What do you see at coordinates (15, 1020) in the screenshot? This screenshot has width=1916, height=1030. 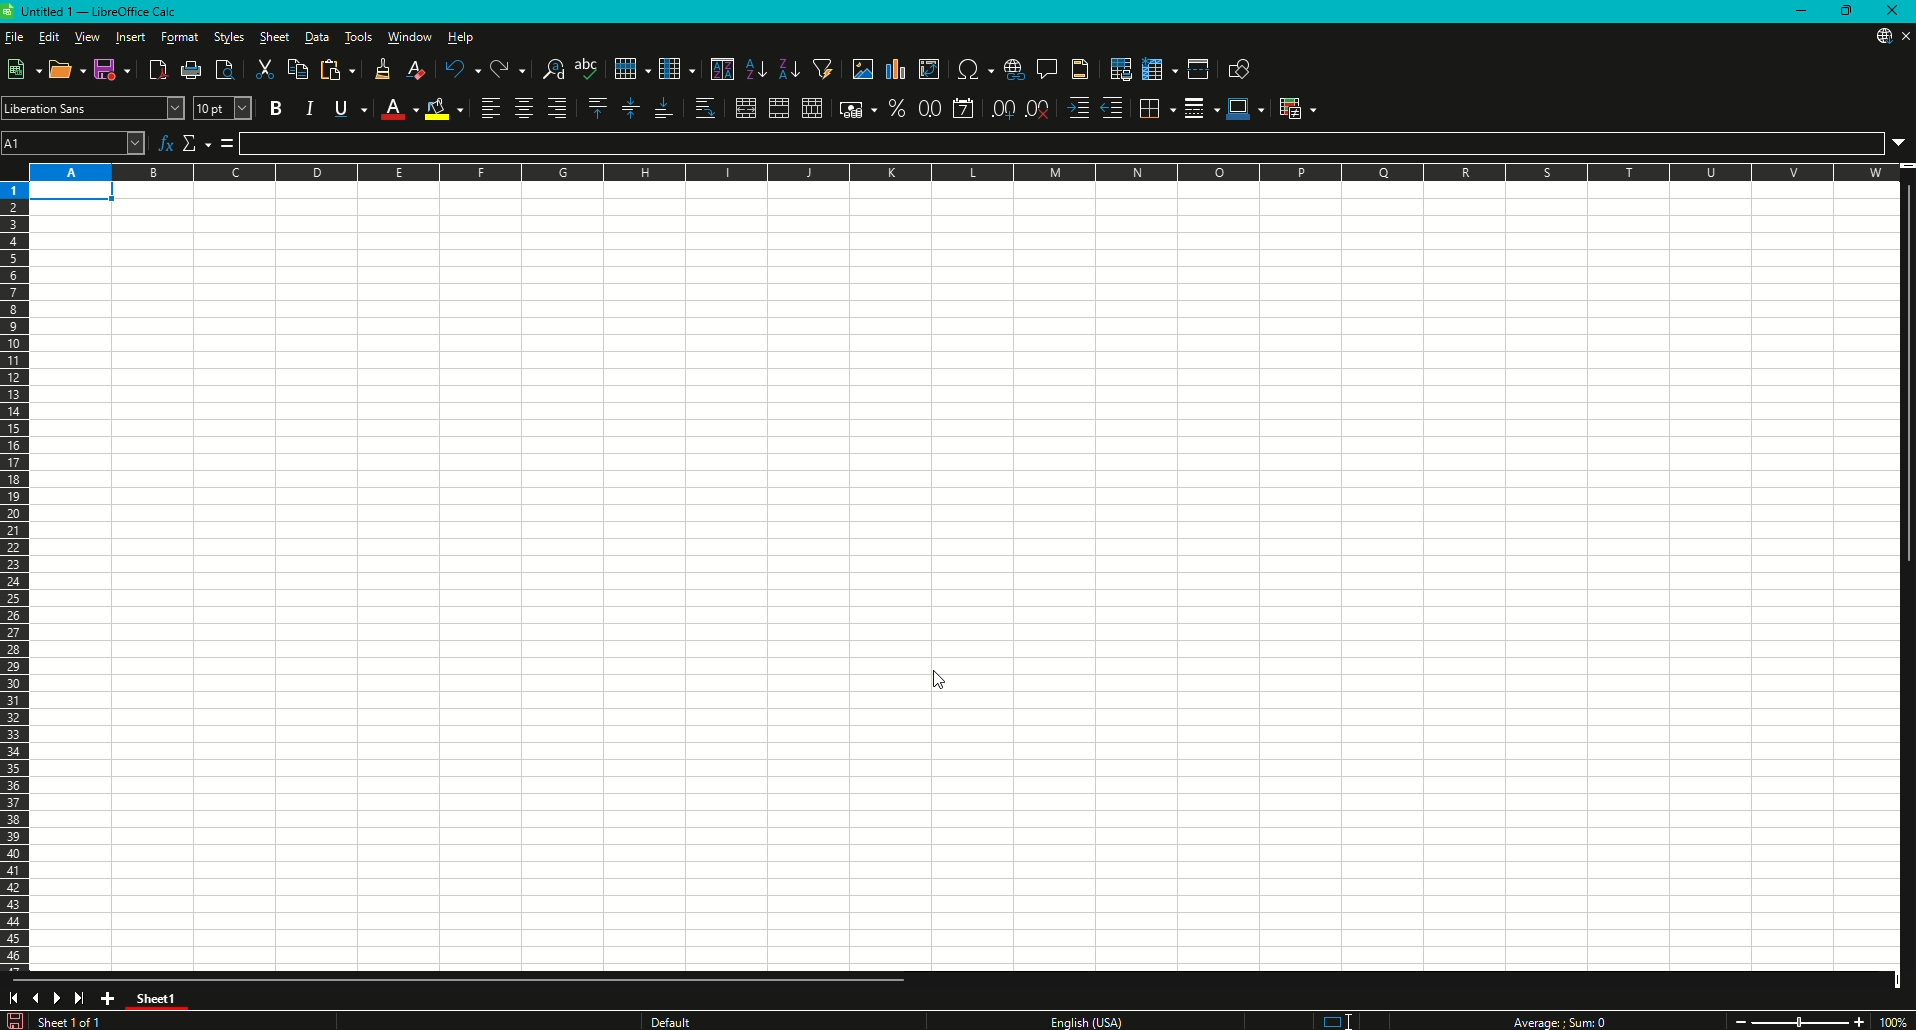 I see `Save changes` at bounding box center [15, 1020].